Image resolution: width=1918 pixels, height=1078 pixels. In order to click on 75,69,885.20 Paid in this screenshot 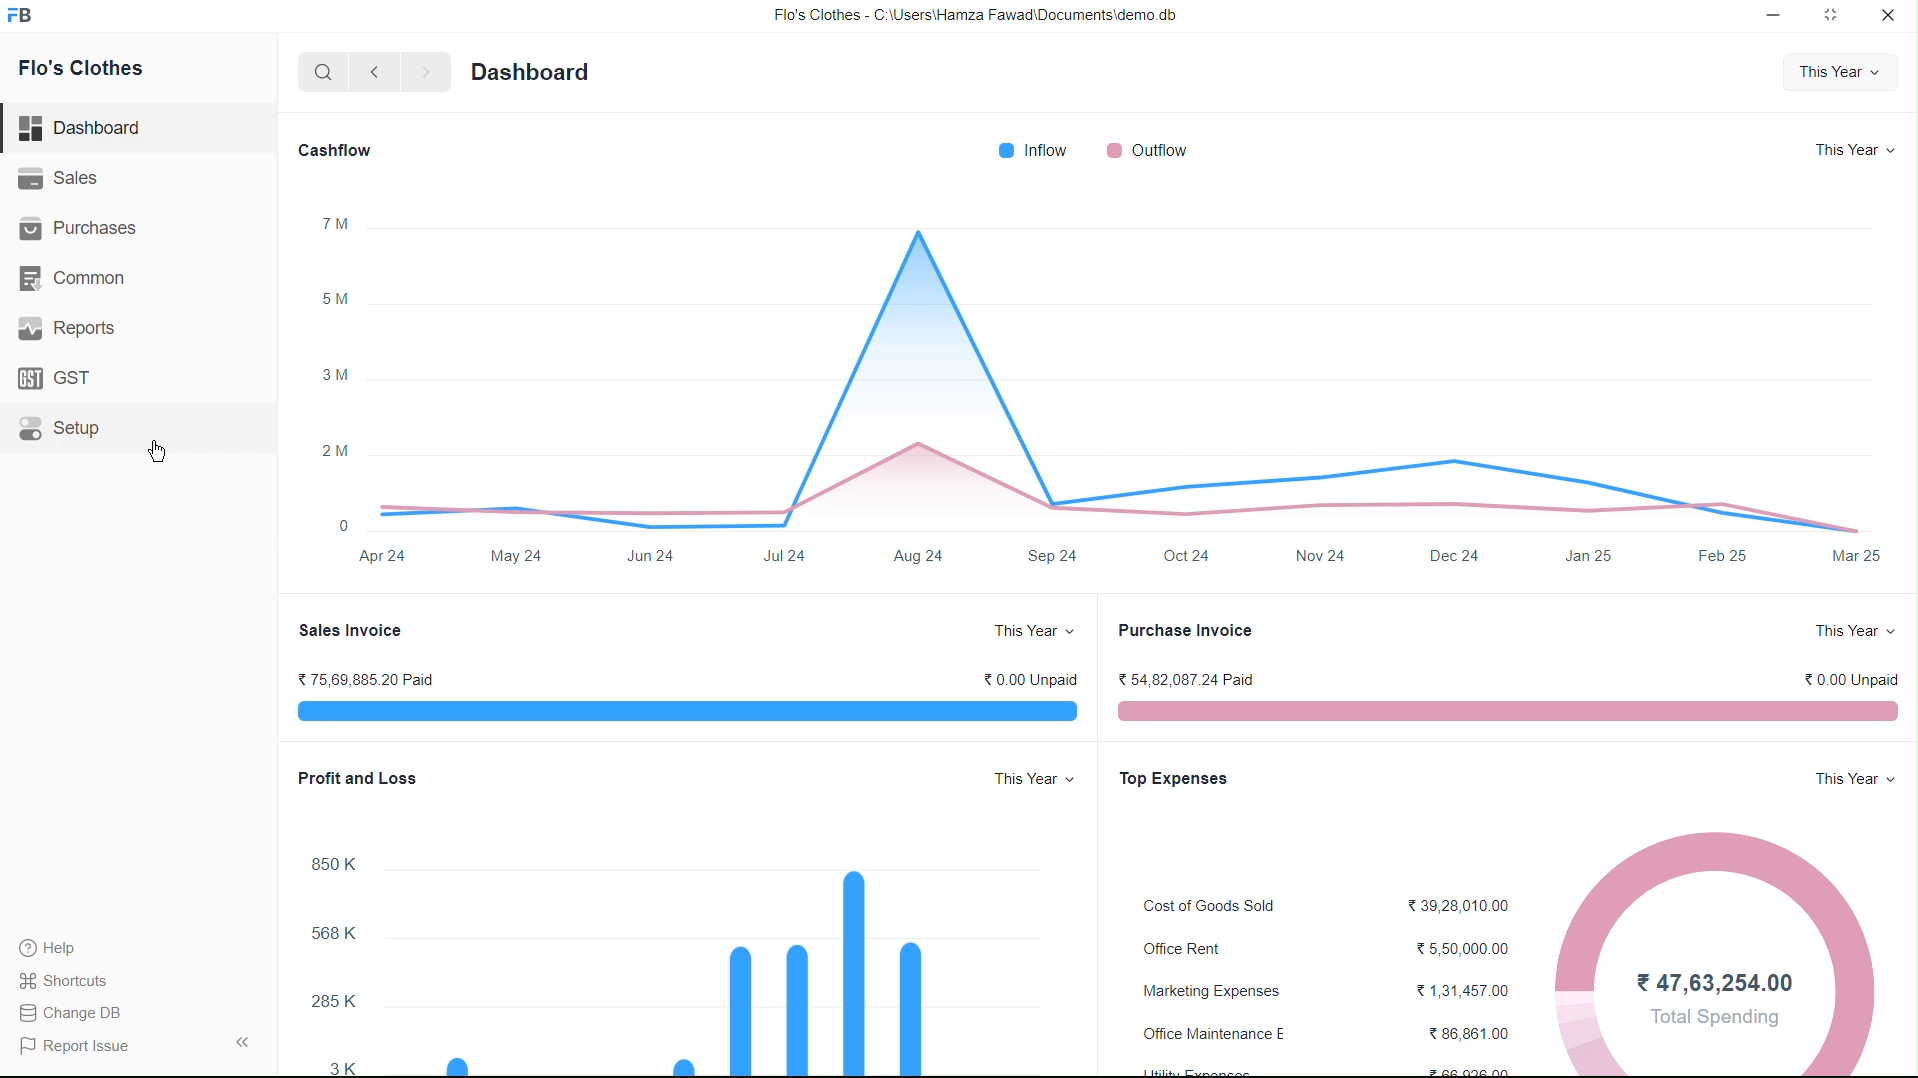, I will do `click(370, 683)`.